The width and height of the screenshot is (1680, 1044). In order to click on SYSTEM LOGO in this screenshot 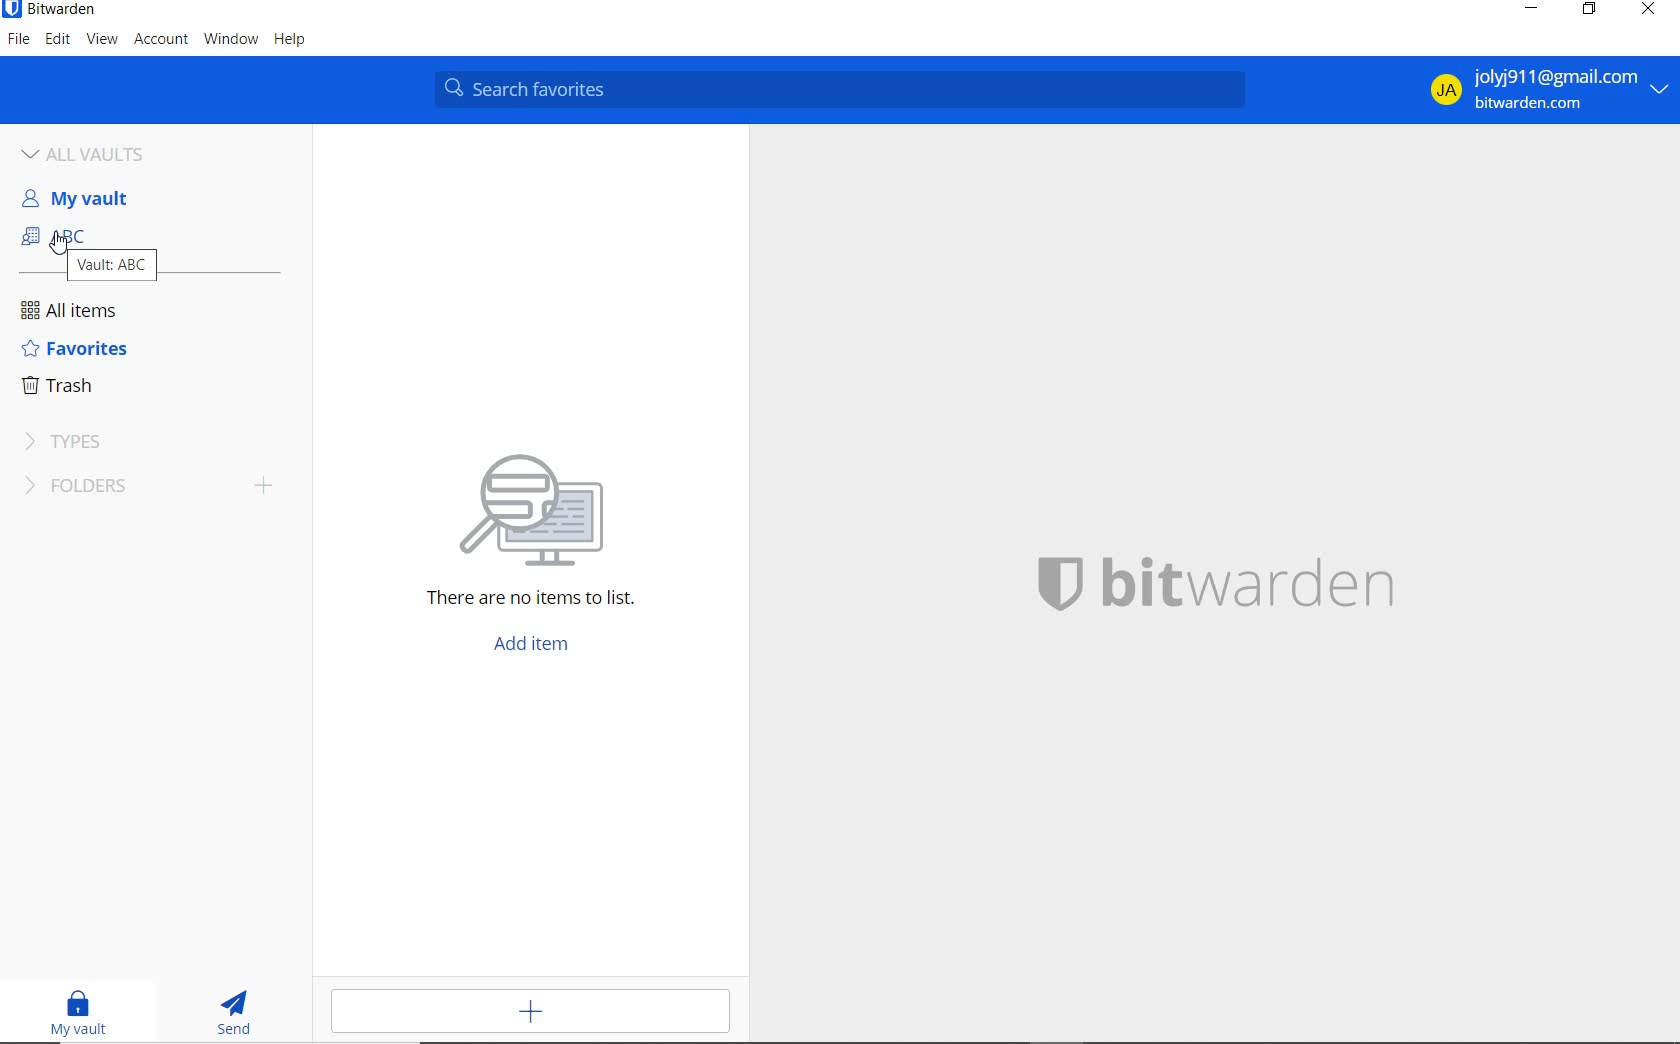, I will do `click(1253, 580)`.